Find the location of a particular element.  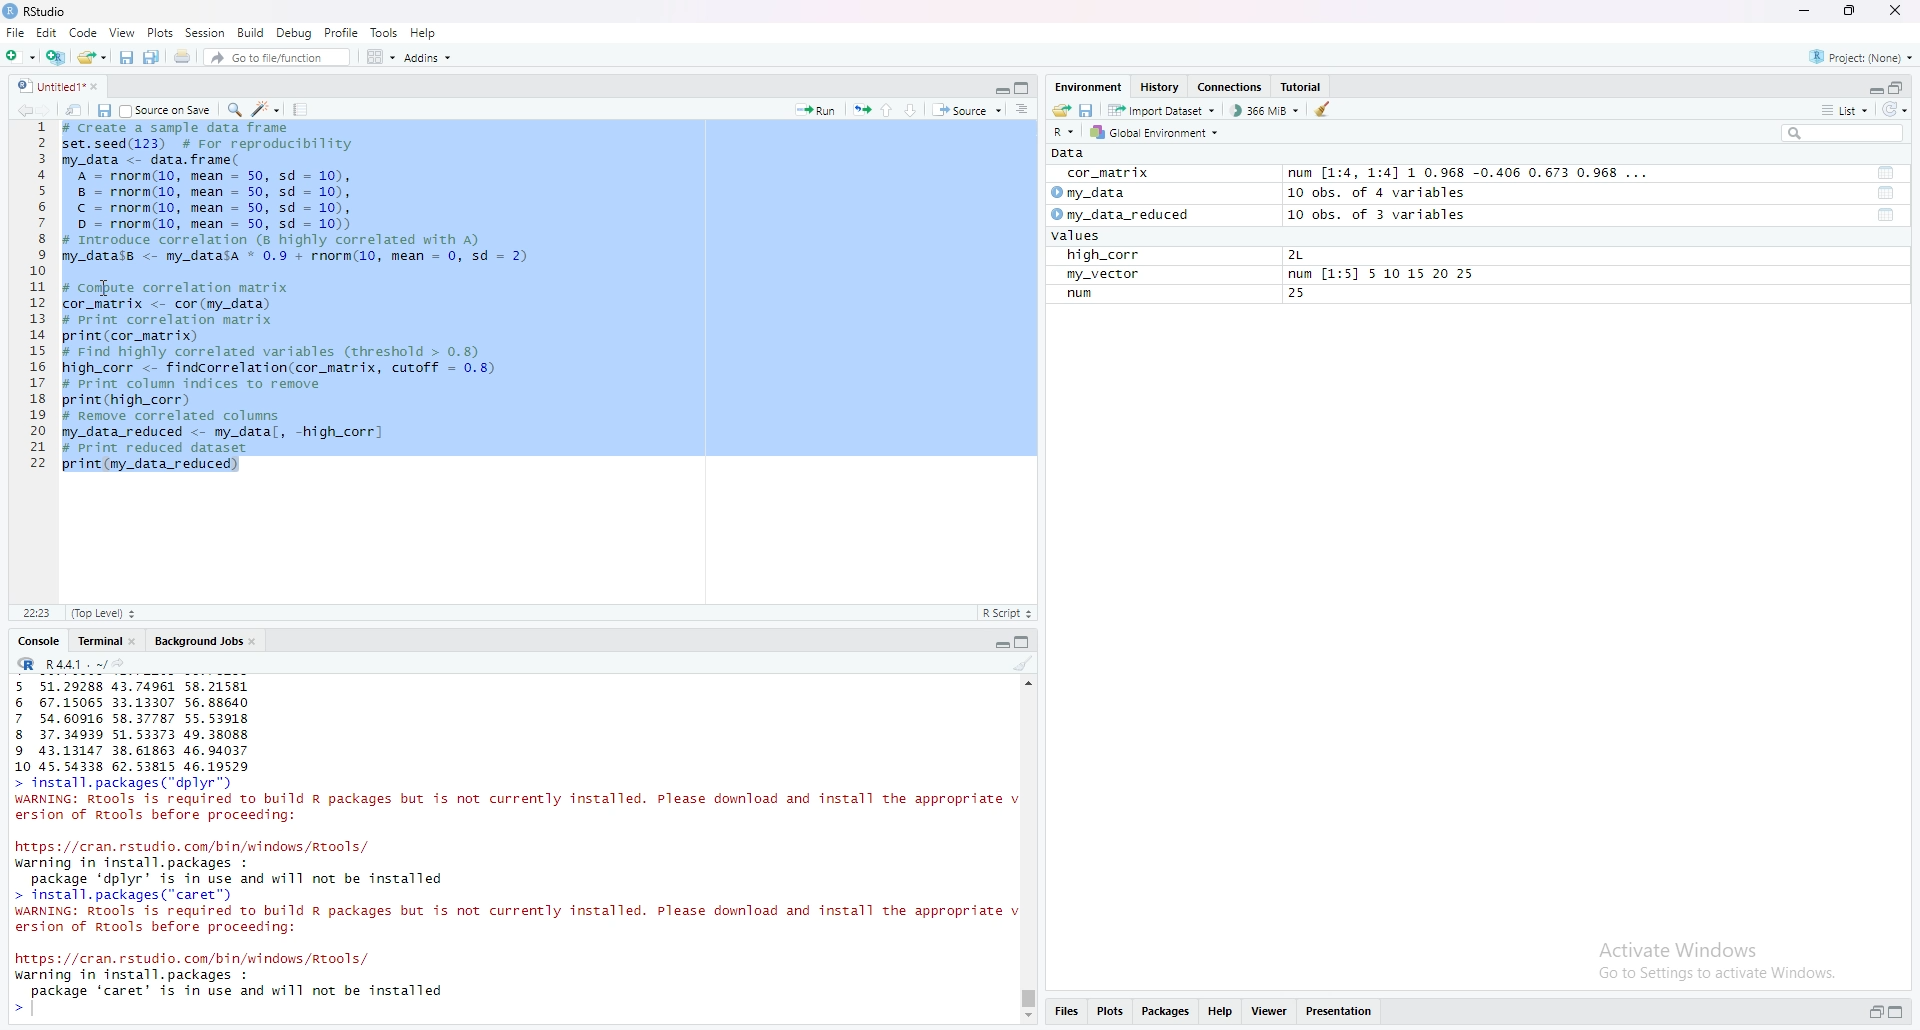

close is located at coordinates (96, 87).